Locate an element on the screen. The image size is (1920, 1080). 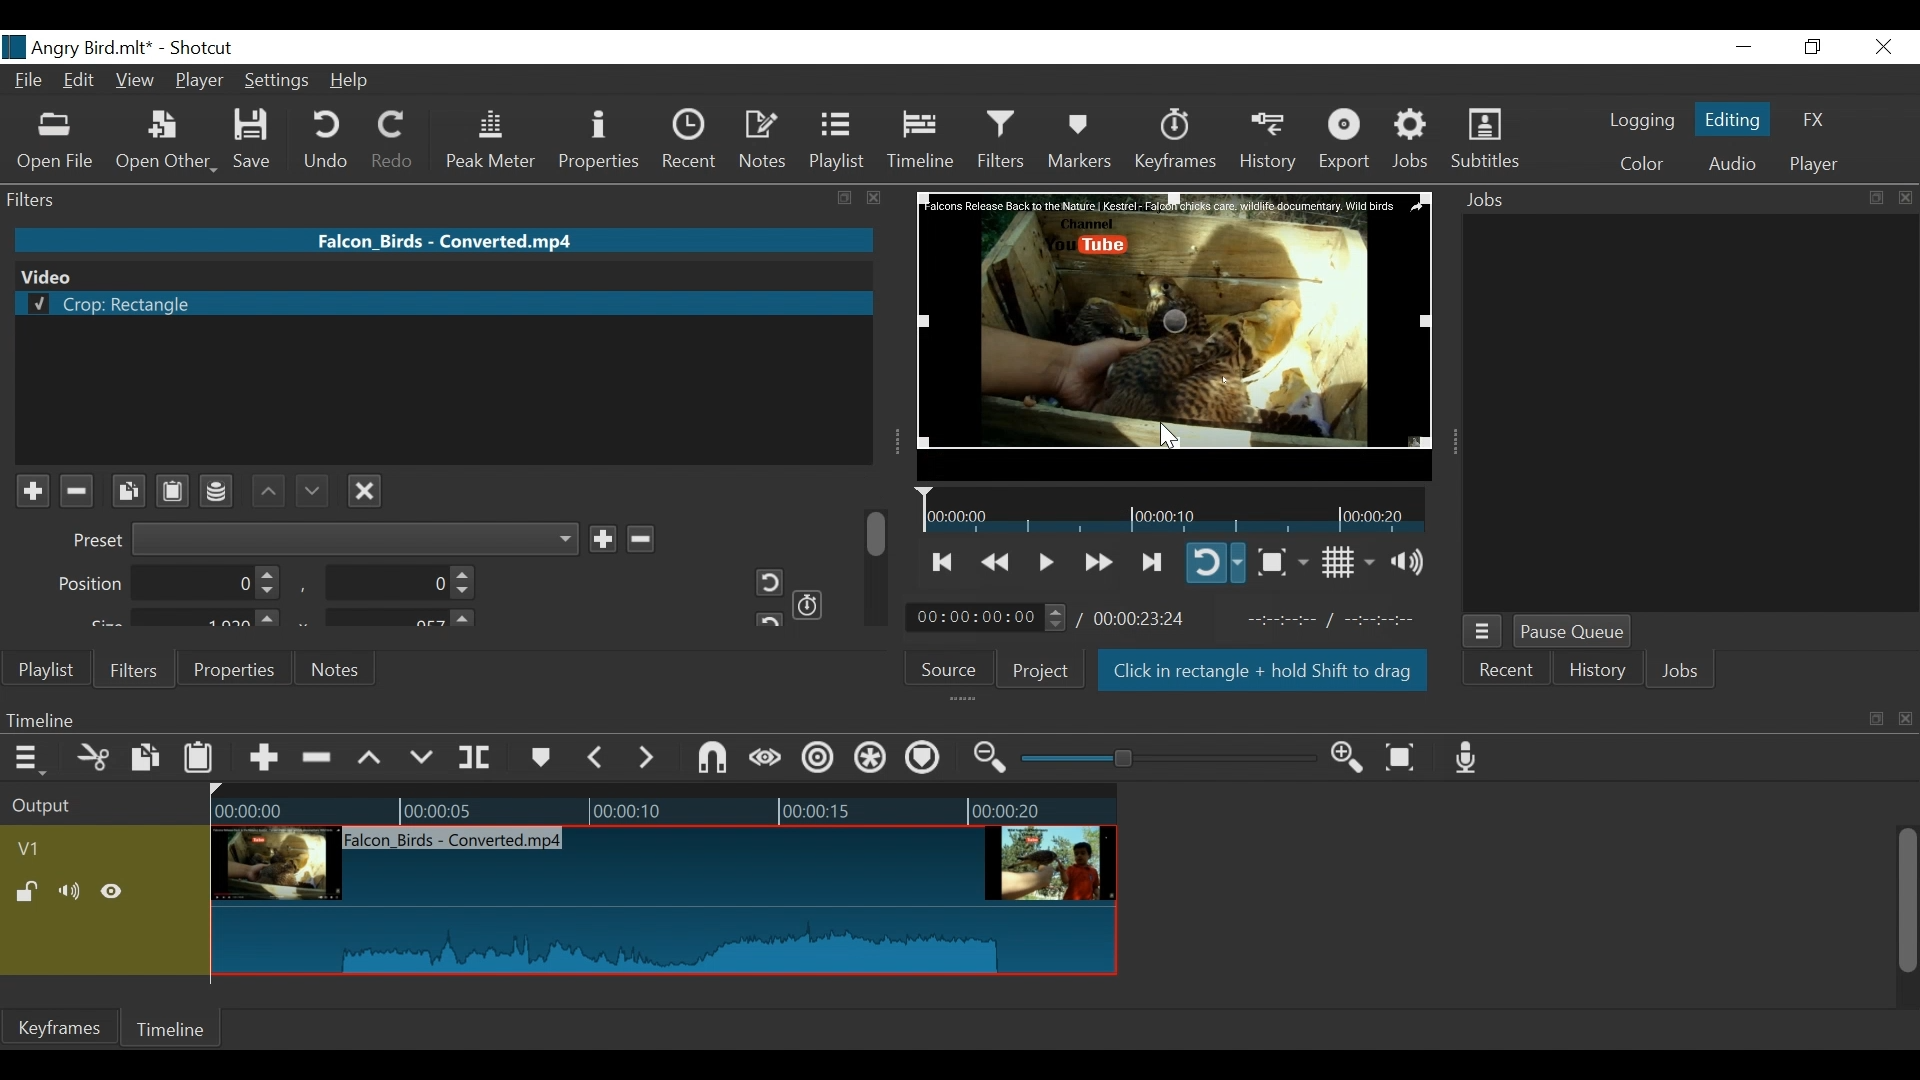
Split at playhead is located at coordinates (475, 758).